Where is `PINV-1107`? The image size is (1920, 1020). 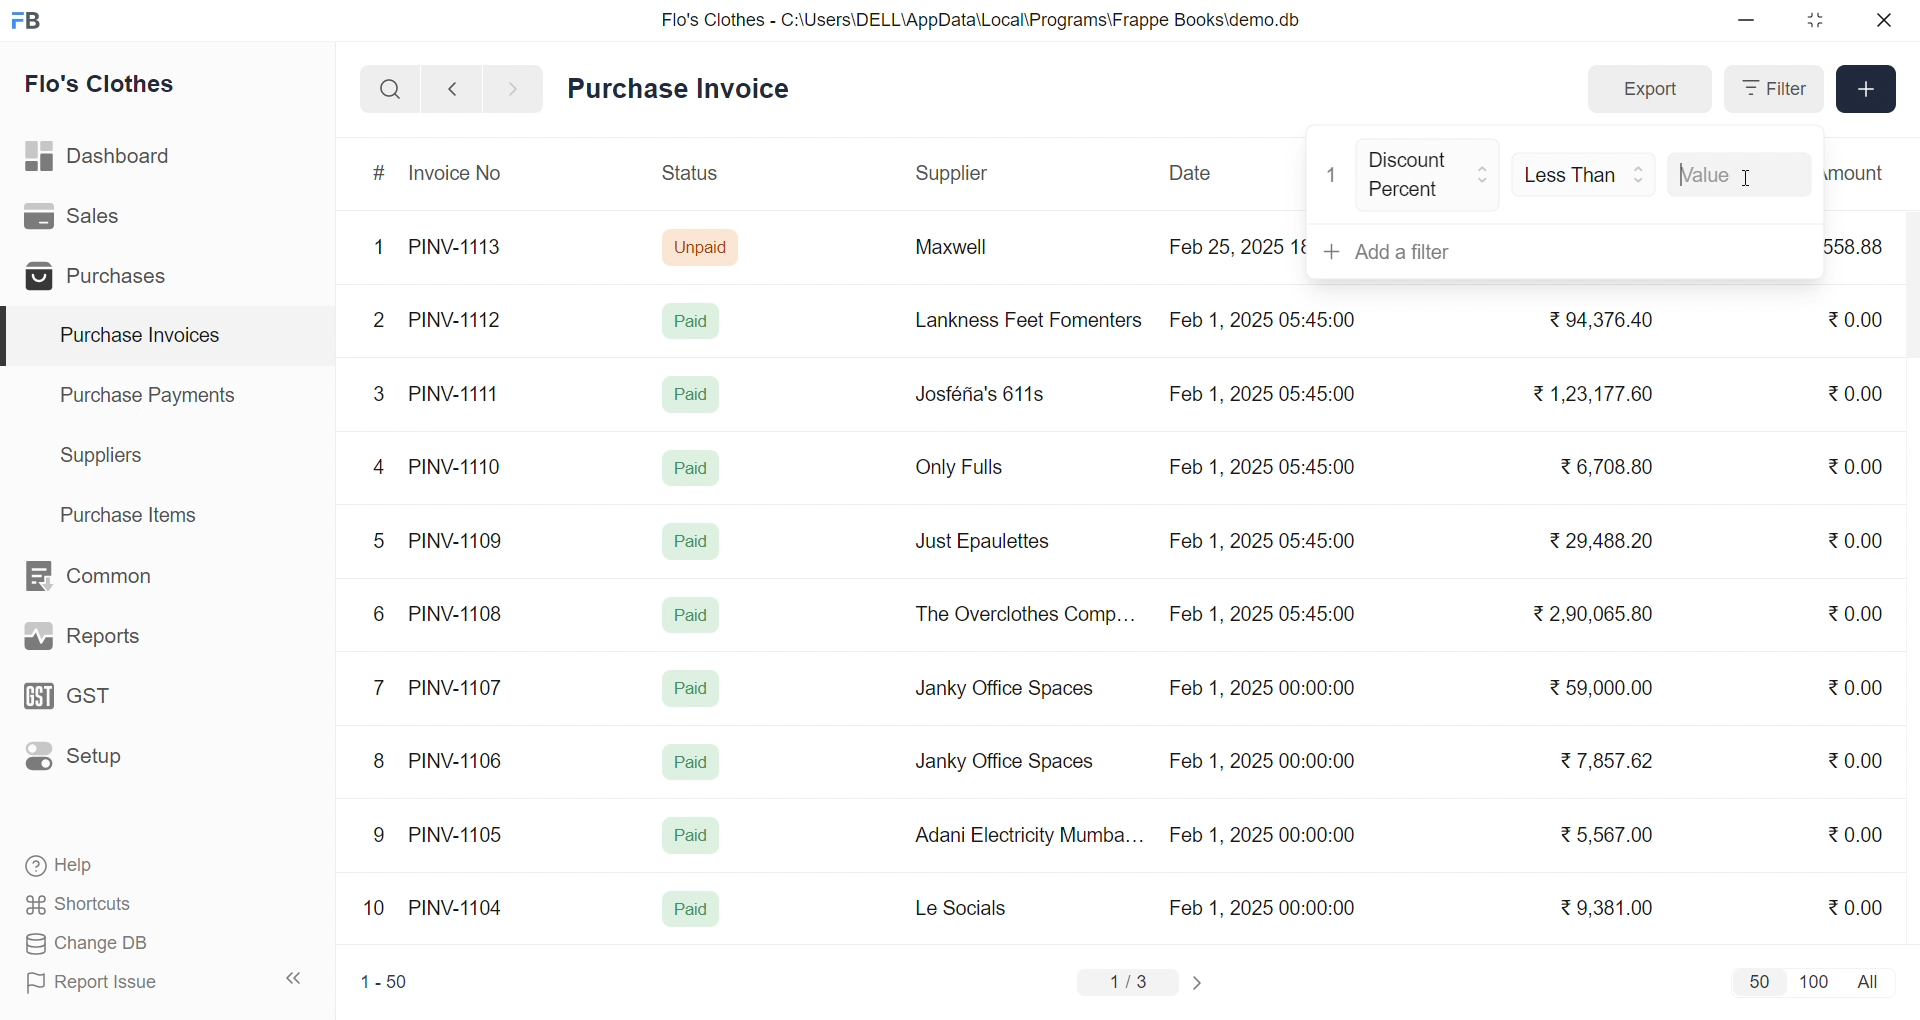
PINV-1107 is located at coordinates (460, 688).